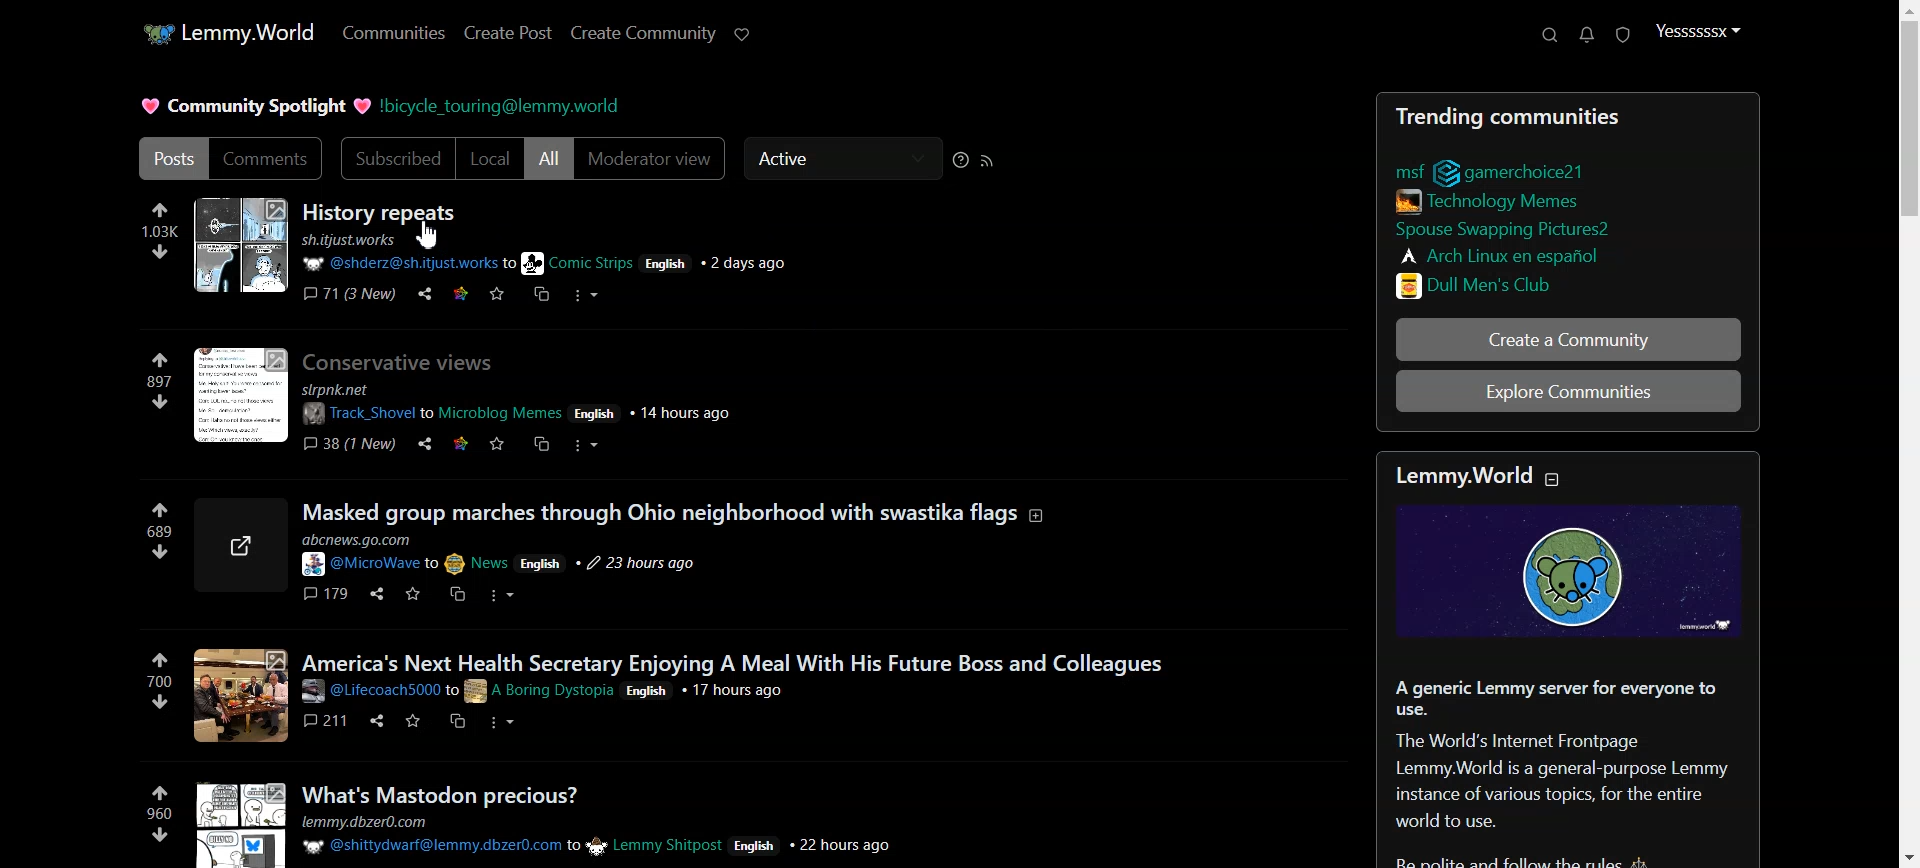  What do you see at coordinates (497, 294) in the screenshot?
I see `Save` at bounding box center [497, 294].